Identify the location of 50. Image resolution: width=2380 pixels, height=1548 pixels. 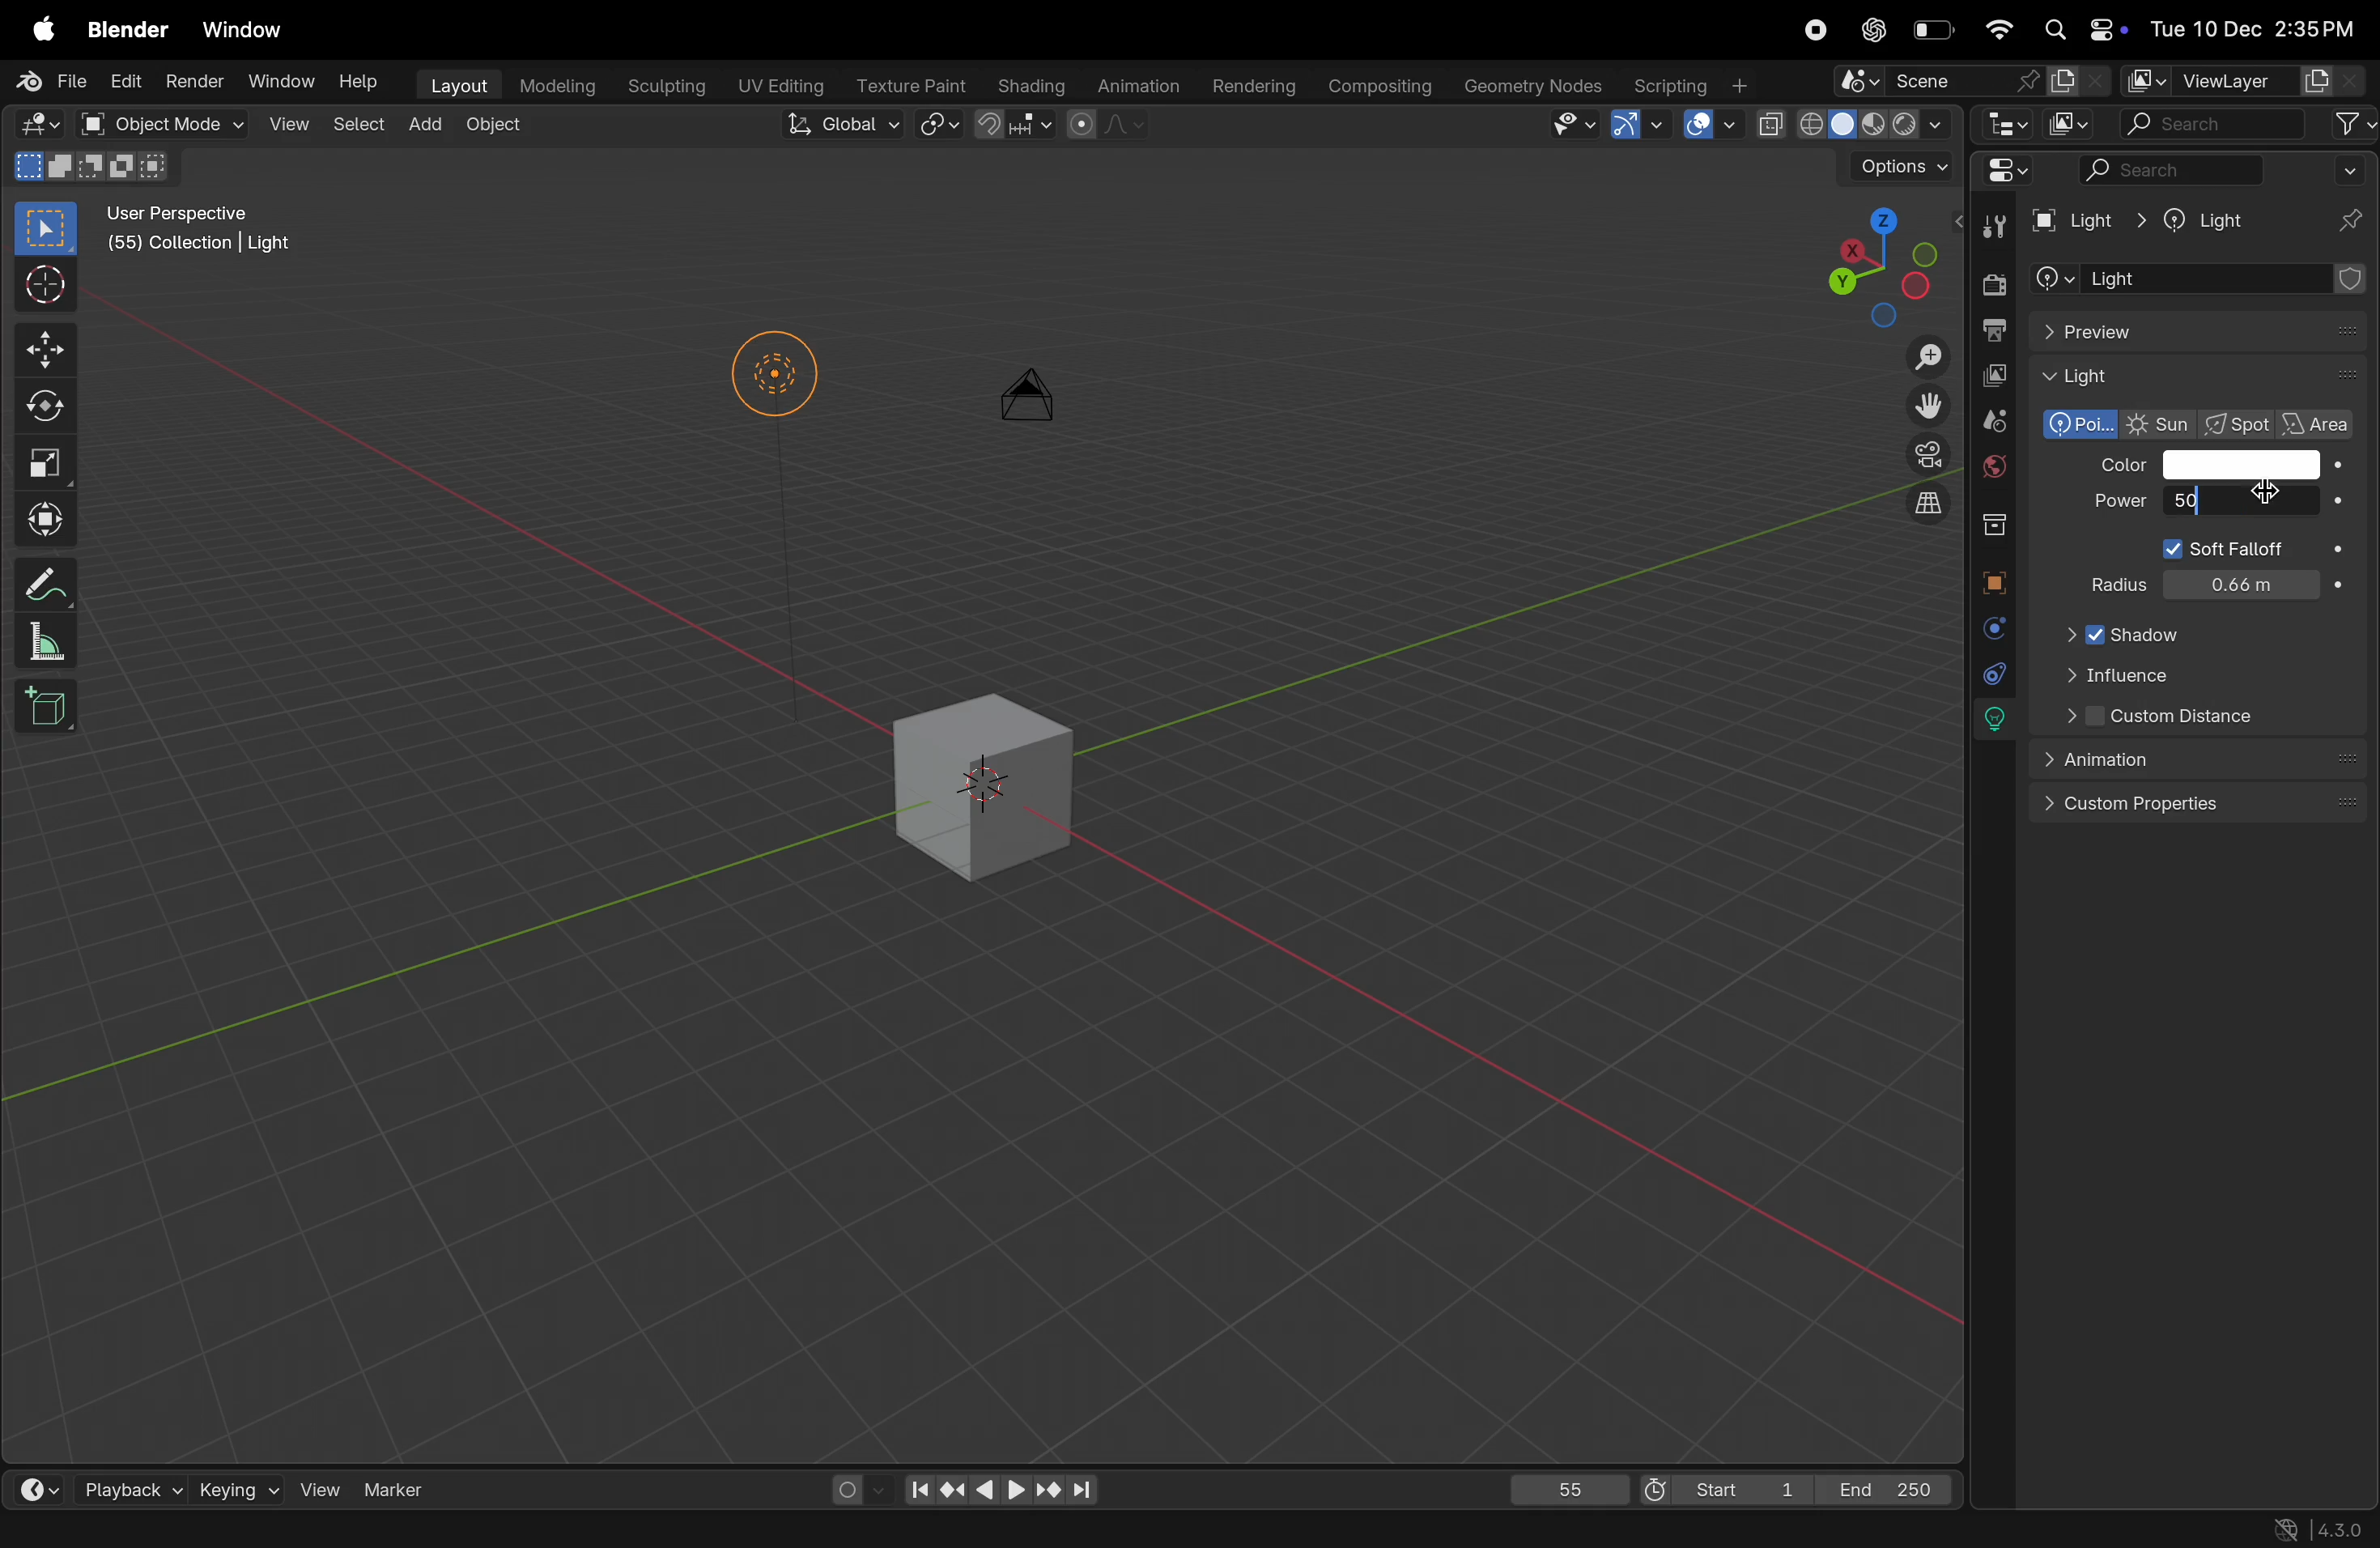
(2195, 499).